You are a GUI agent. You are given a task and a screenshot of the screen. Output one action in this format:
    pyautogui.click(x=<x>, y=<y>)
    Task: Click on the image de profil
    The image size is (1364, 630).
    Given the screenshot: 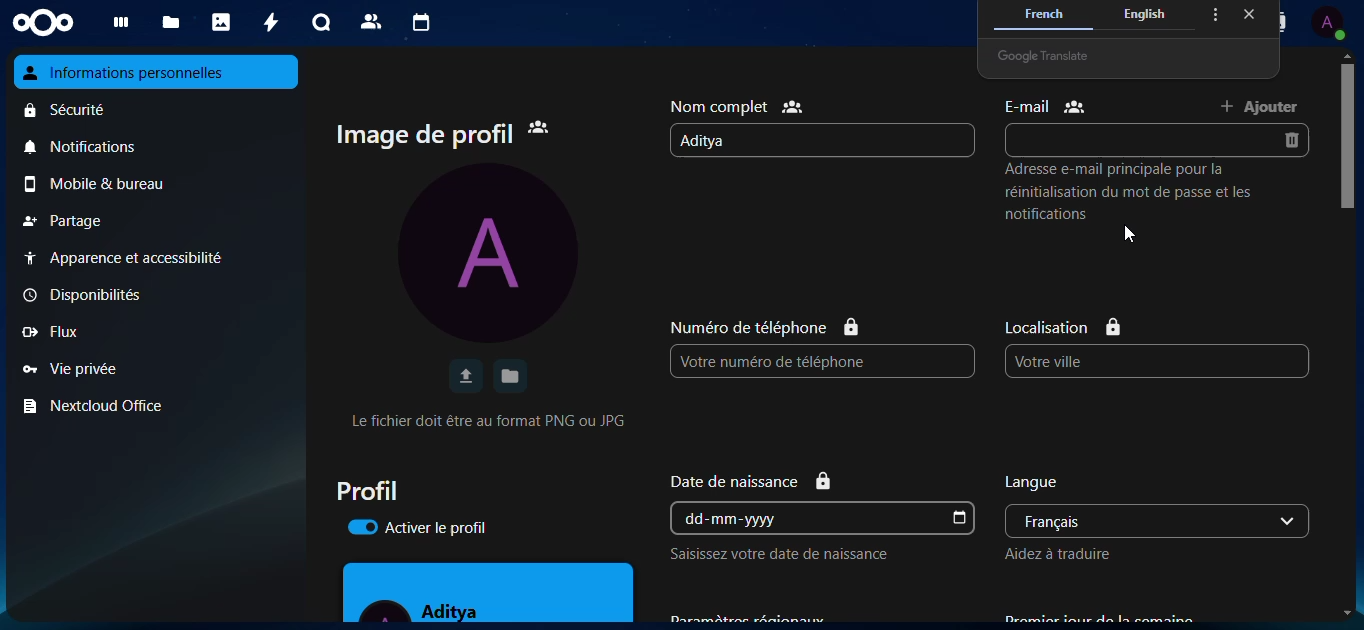 What is the action you would take?
    pyautogui.click(x=444, y=132)
    